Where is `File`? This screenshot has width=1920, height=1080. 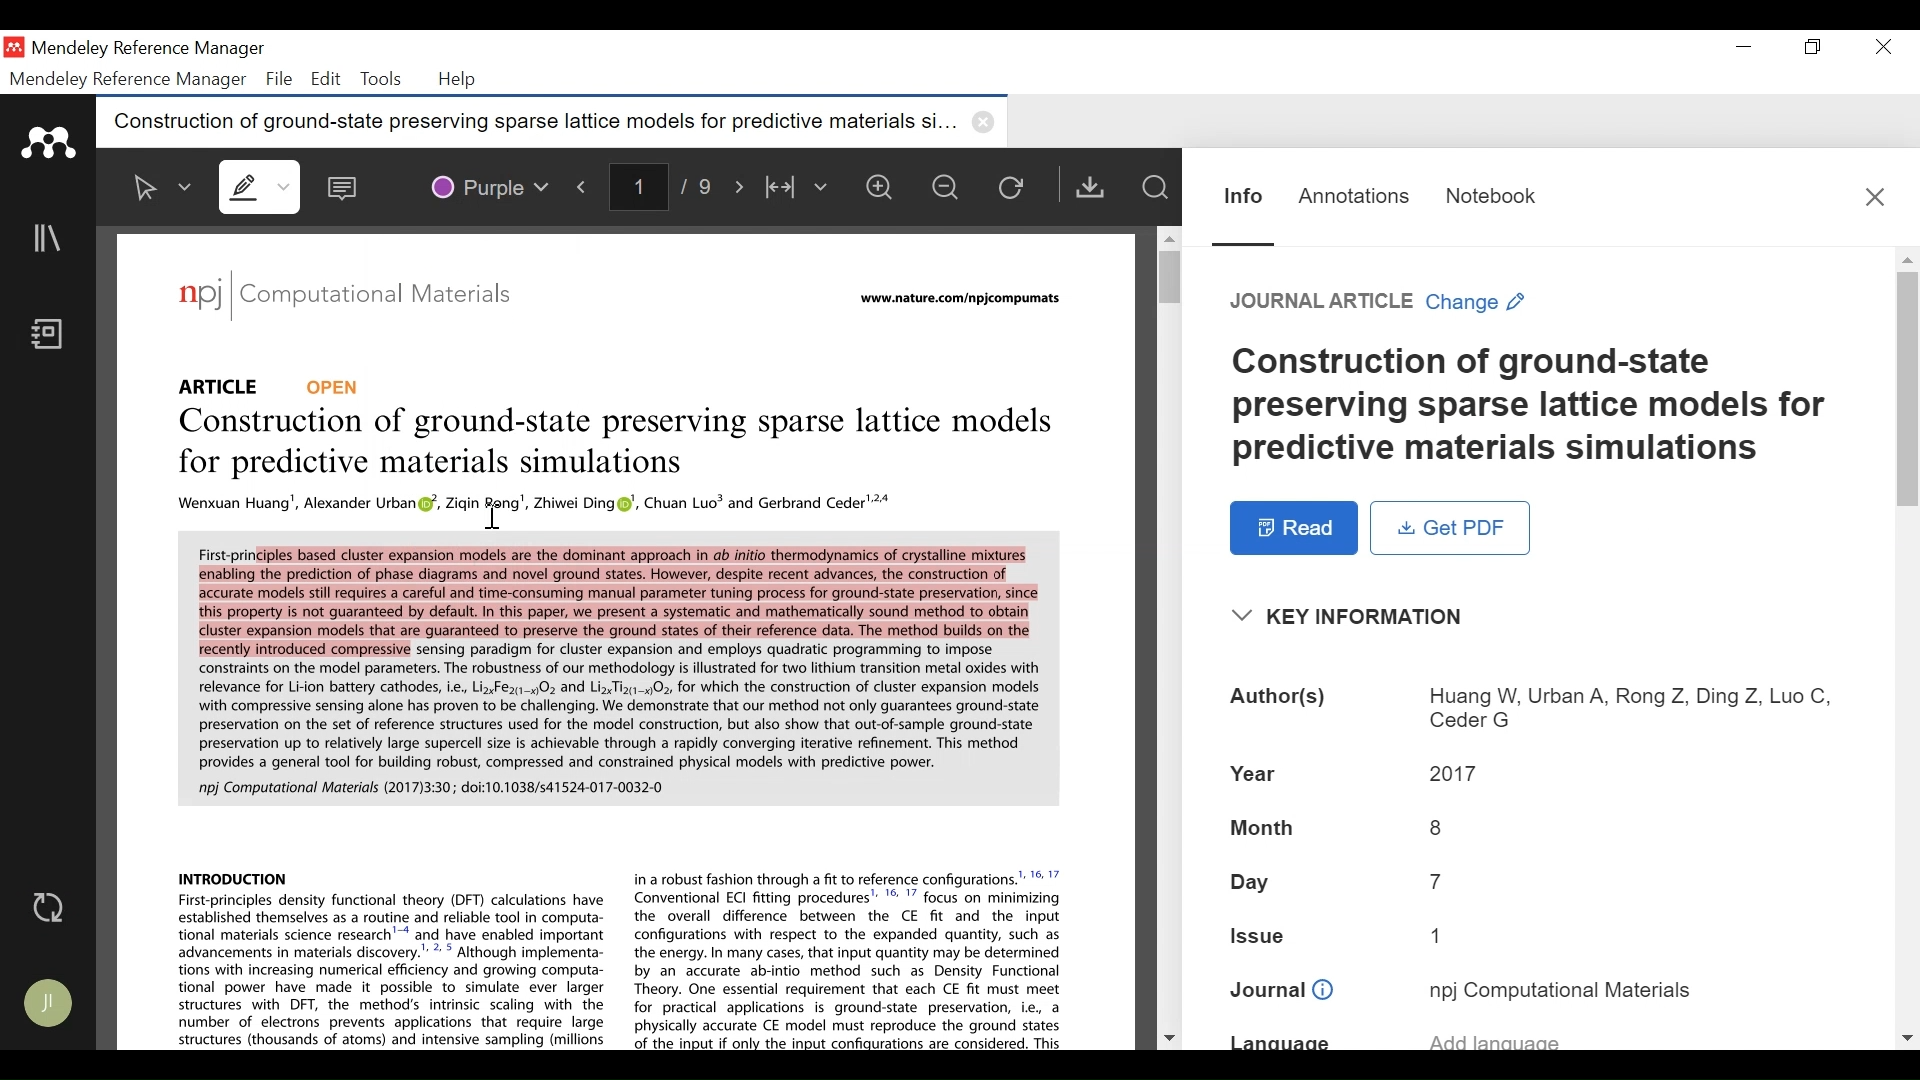
File is located at coordinates (279, 80).